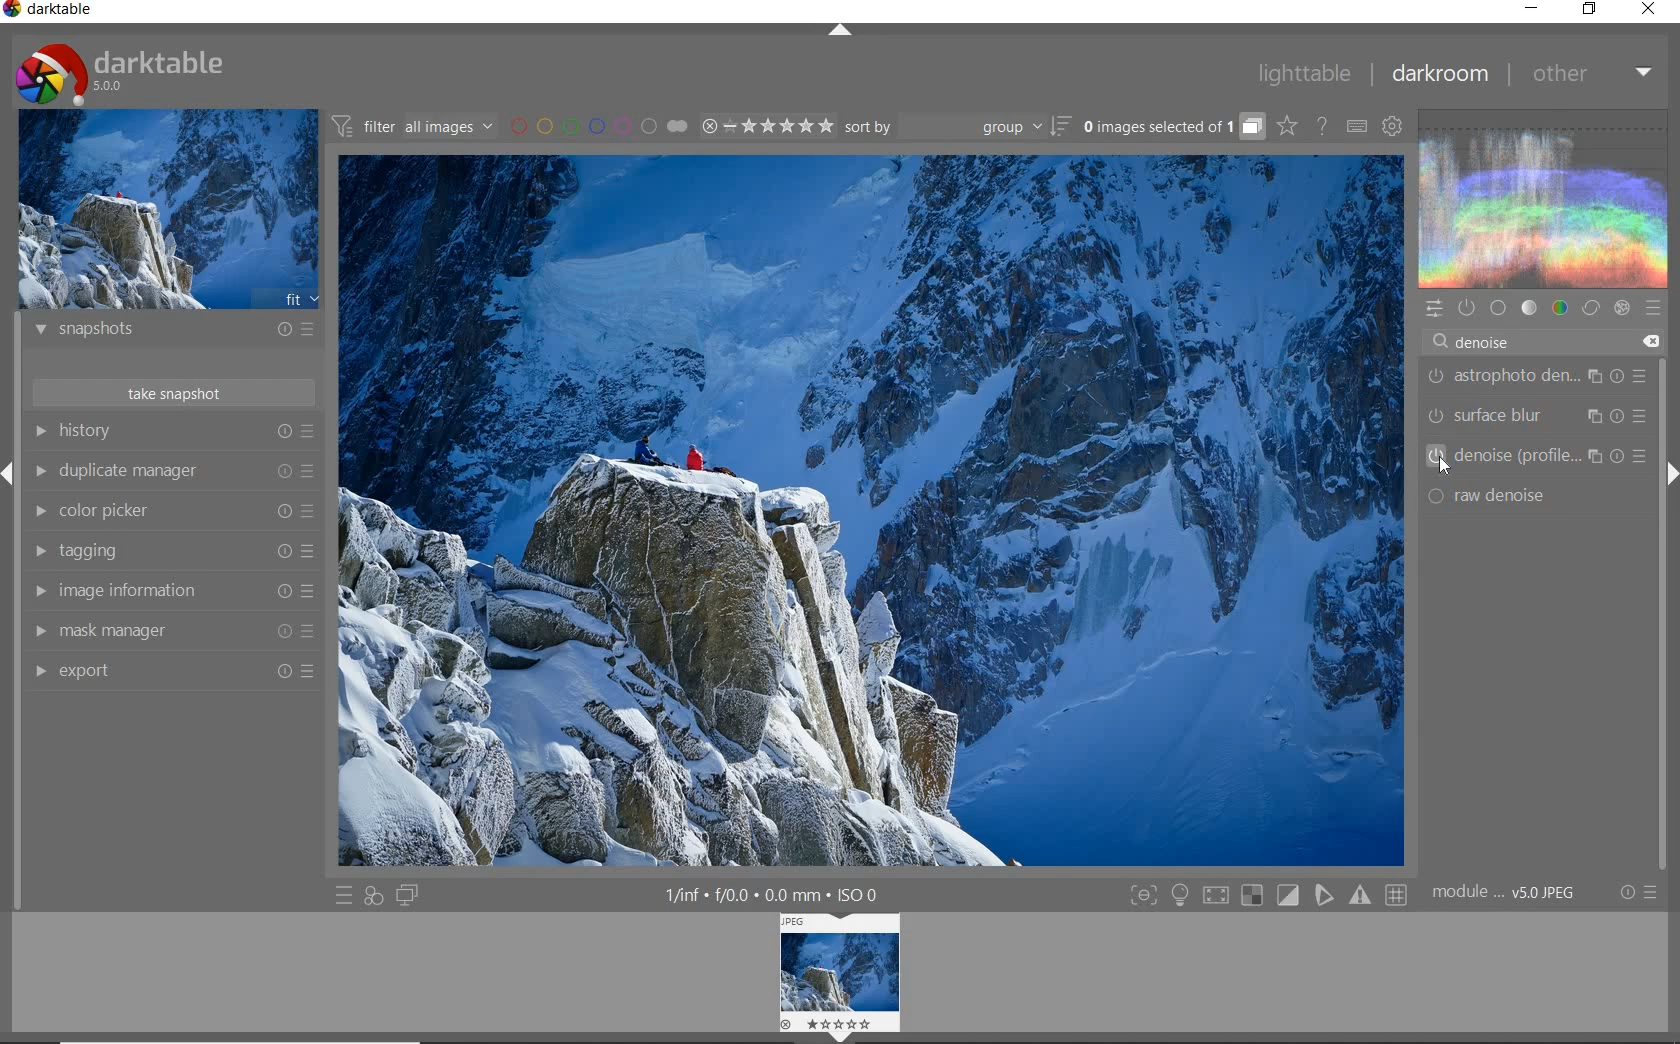 Image resolution: width=1680 pixels, height=1044 pixels. Describe the element at coordinates (1649, 10) in the screenshot. I see `close` at that location.